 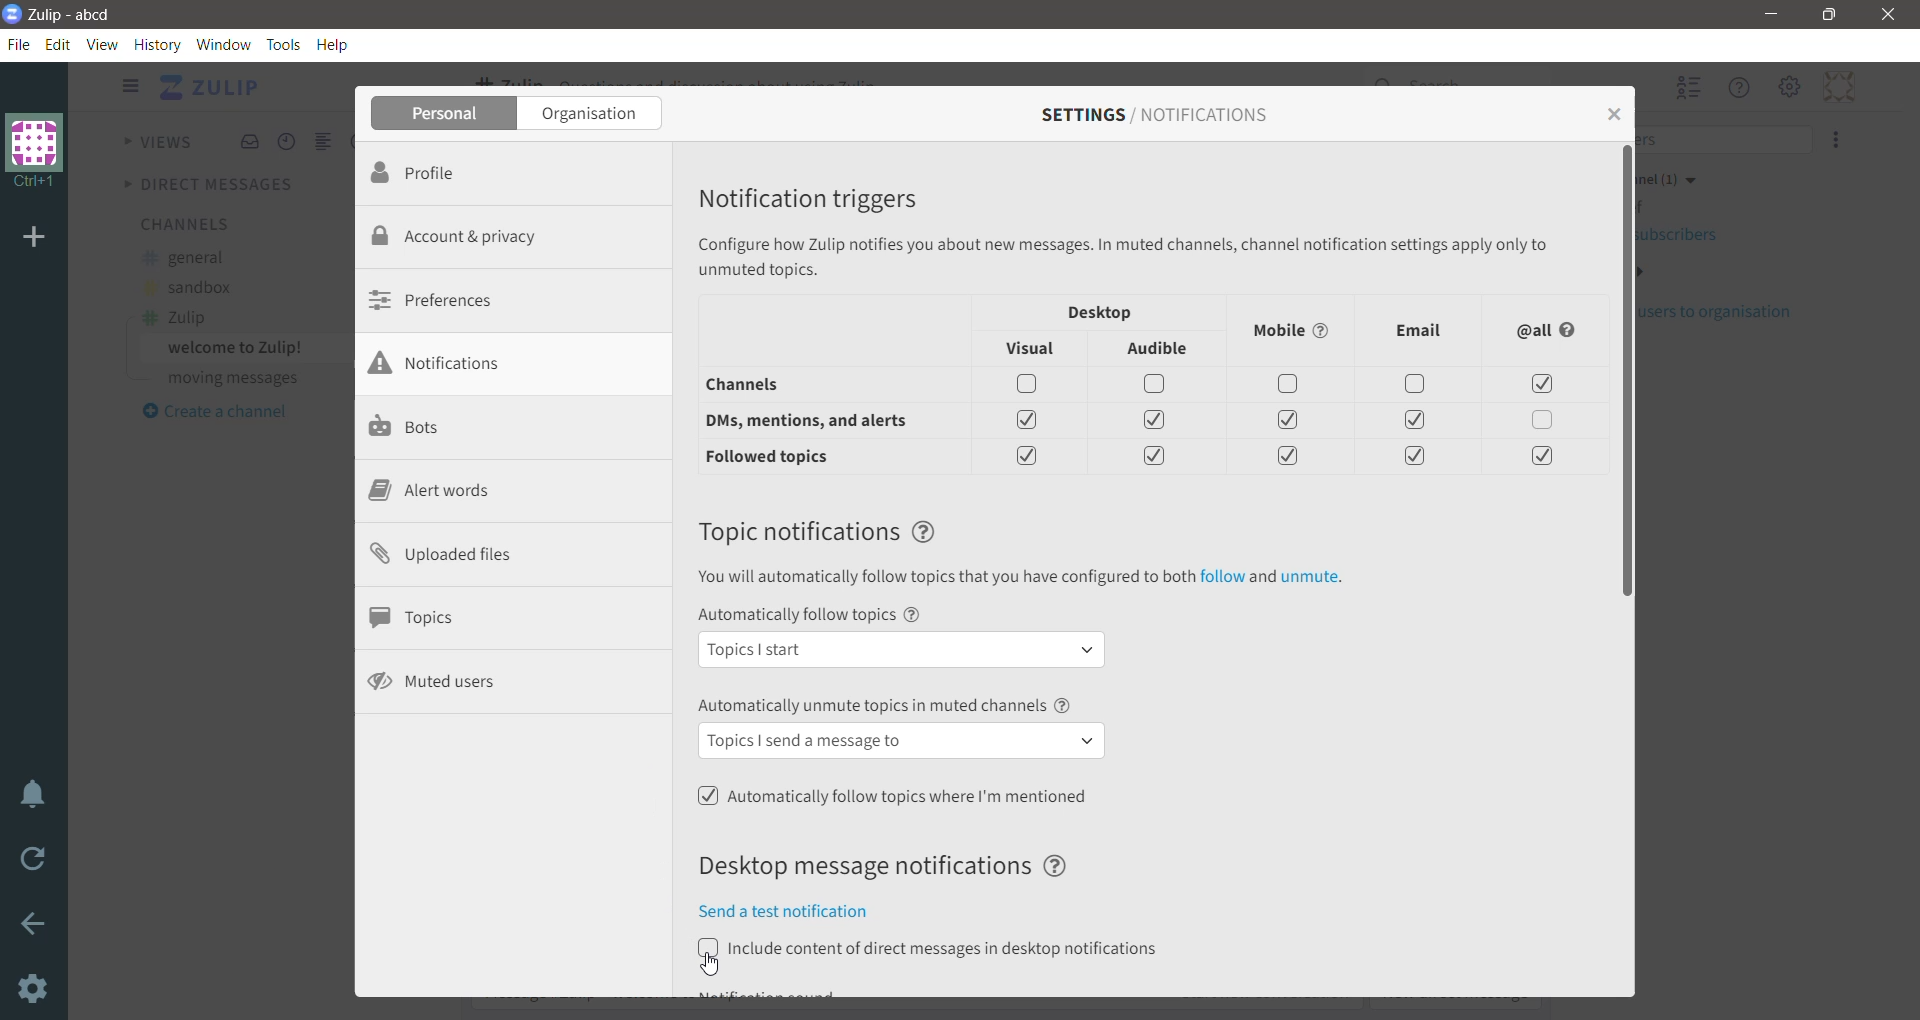 I want to click on check box, so click(x=1029, y=454).